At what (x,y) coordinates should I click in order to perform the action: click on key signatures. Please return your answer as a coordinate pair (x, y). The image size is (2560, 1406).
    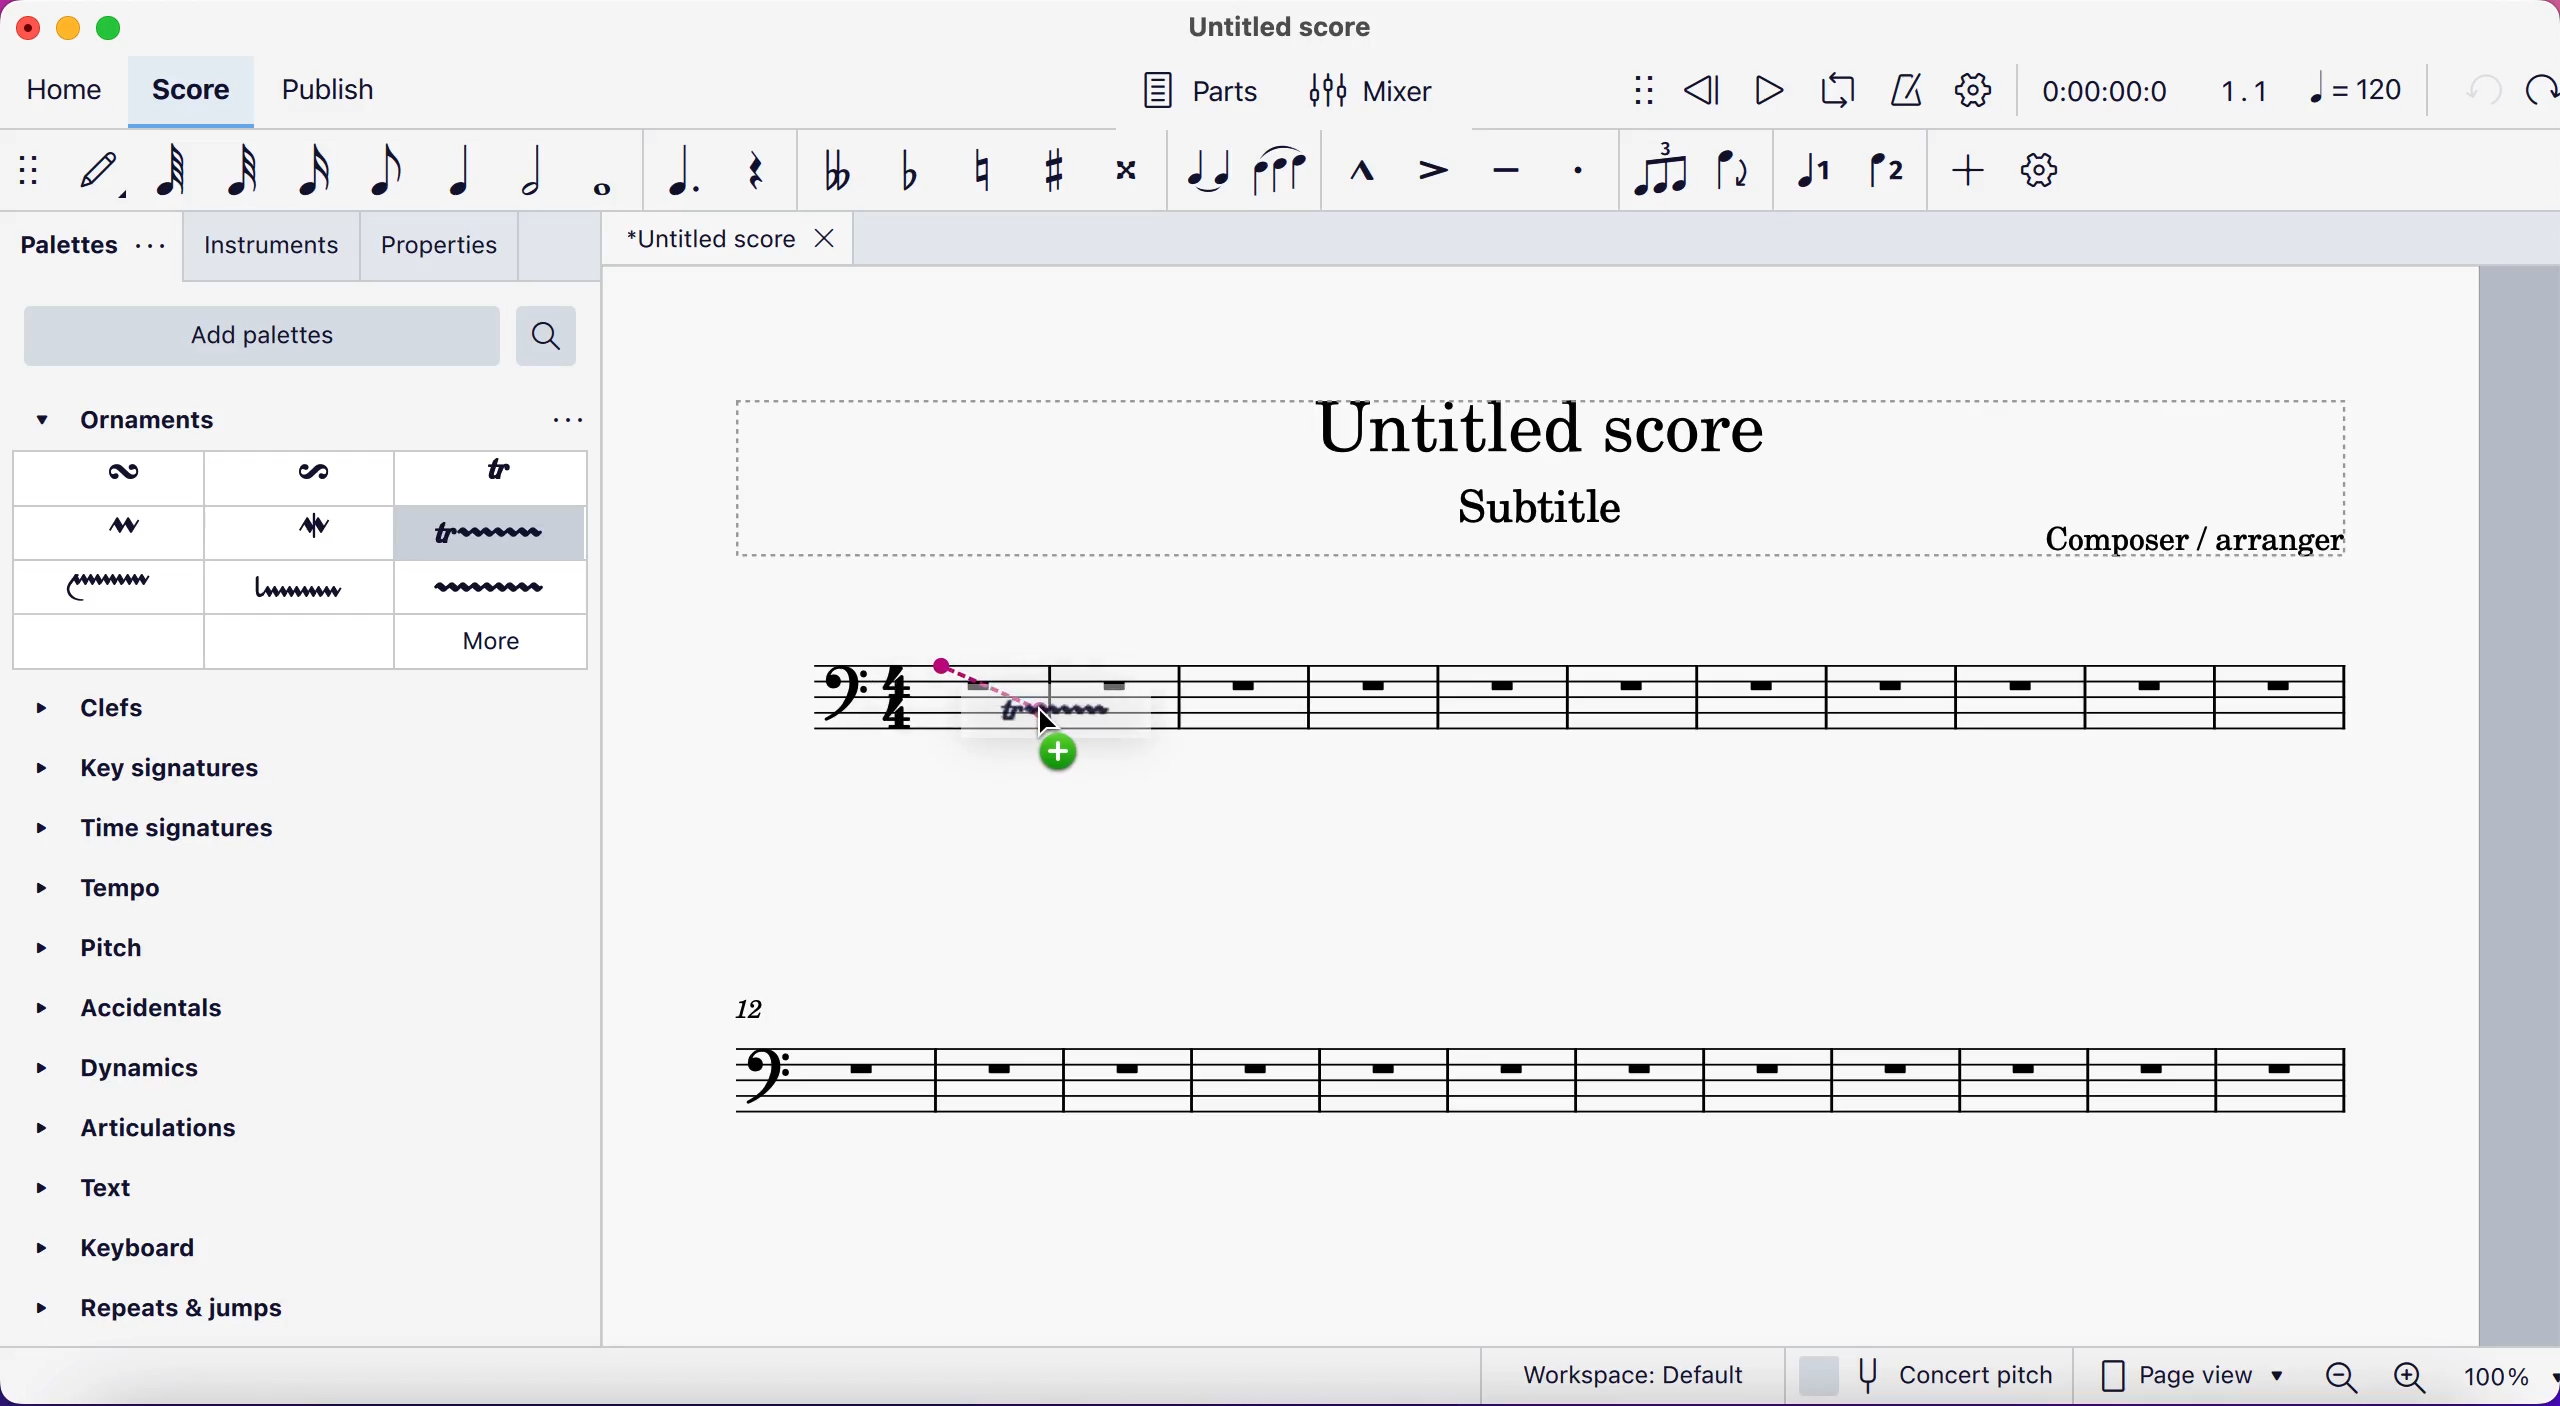
    Looking at the image, I should click on (155, 777).